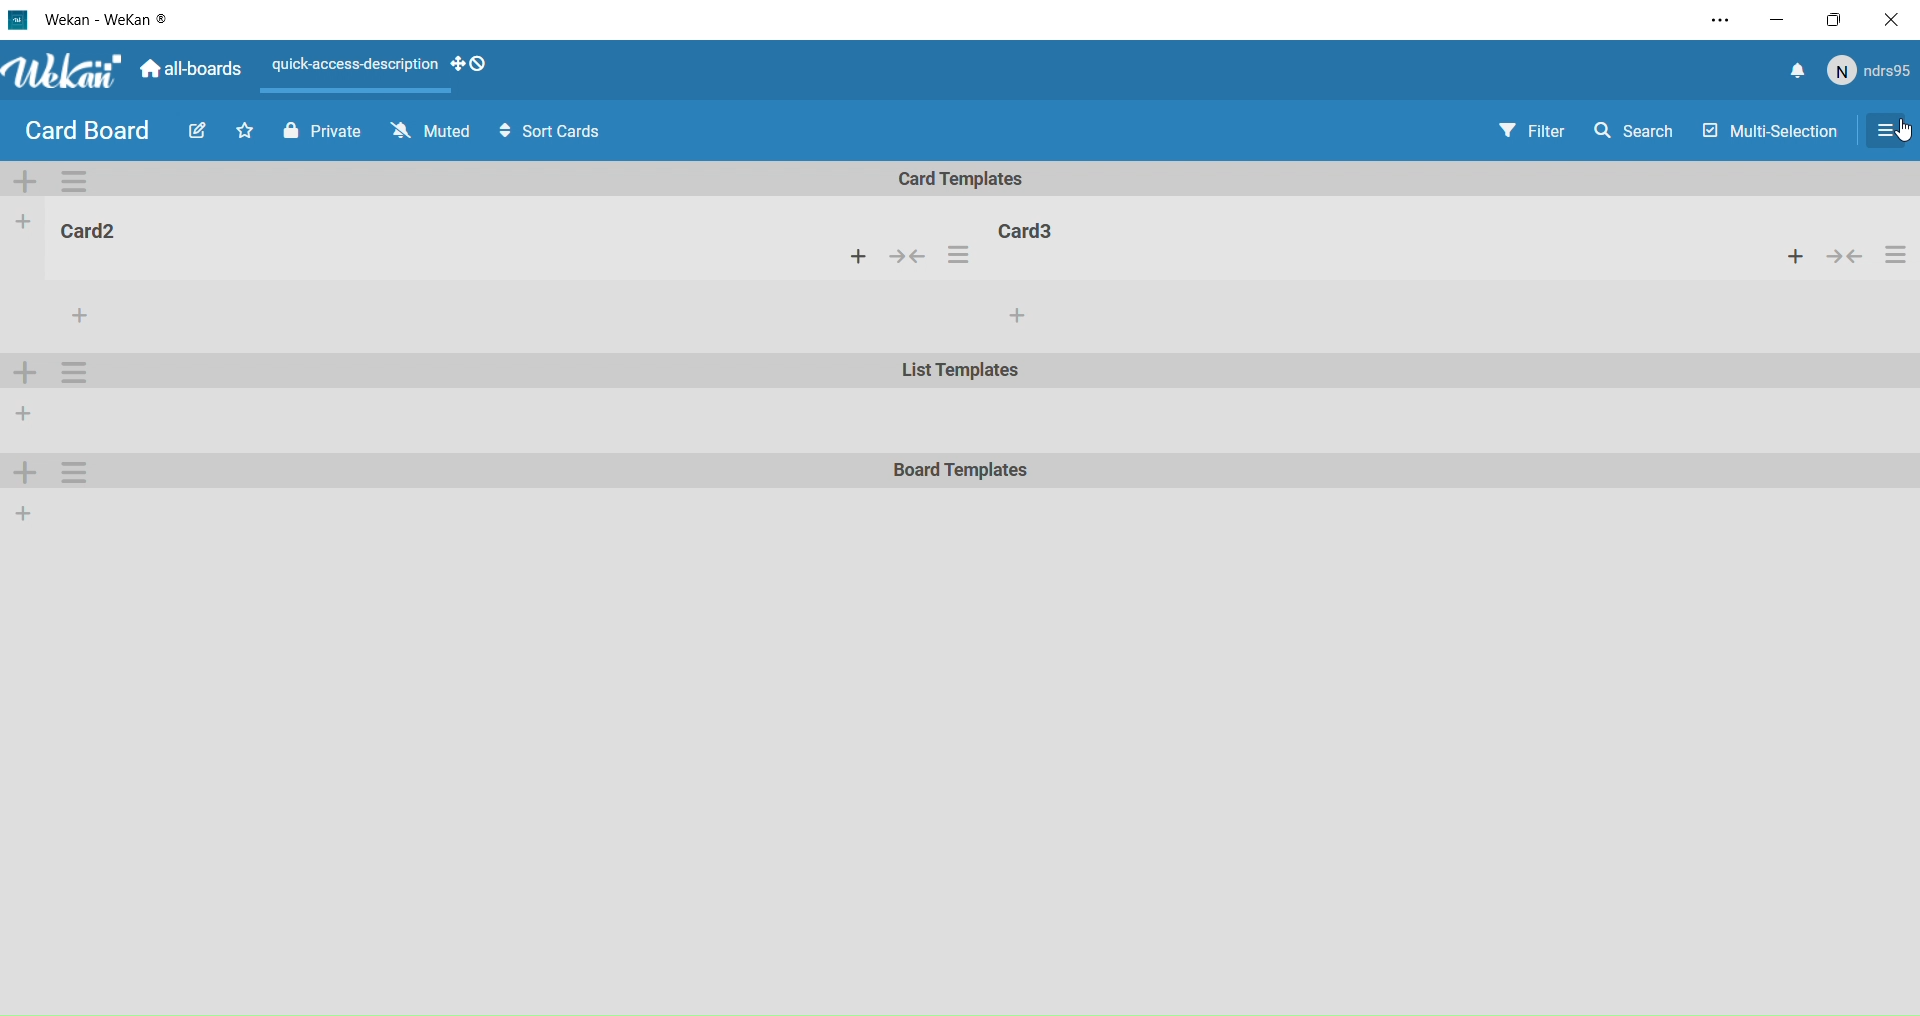 This screenshot has width=1920, height=1016. I want to click on , so click(24, 219).